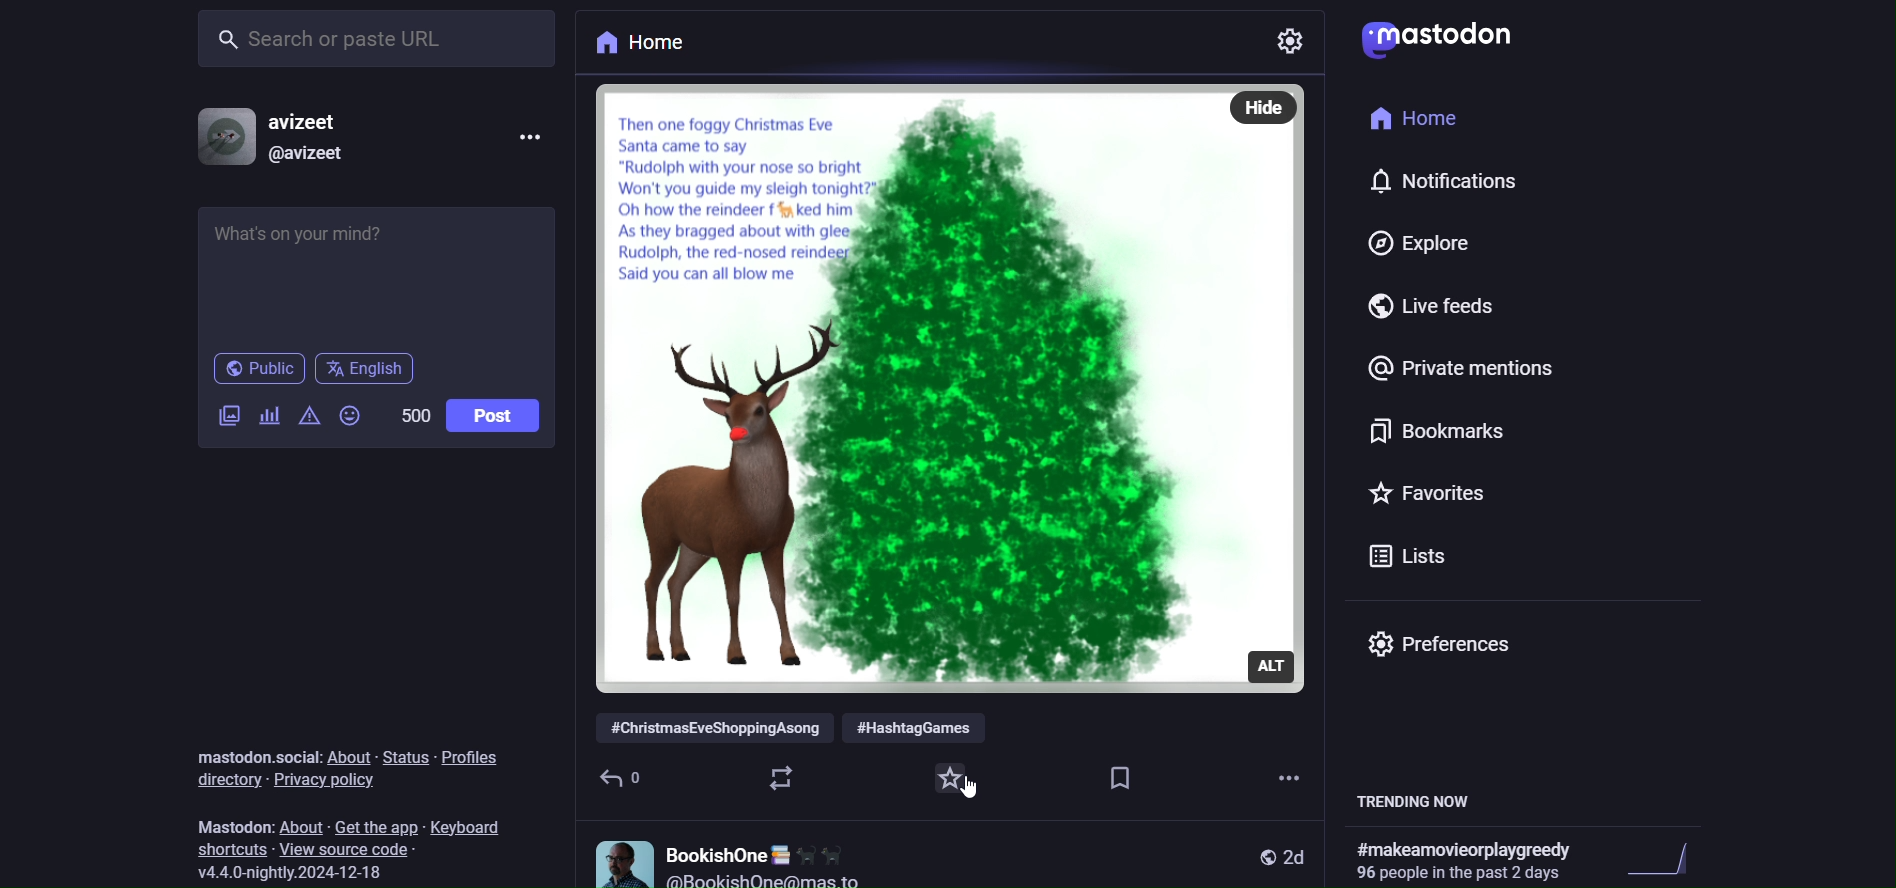 The width and height of the screenshot is (1896, 888). I want to click on private mention, so click(1459, 365).